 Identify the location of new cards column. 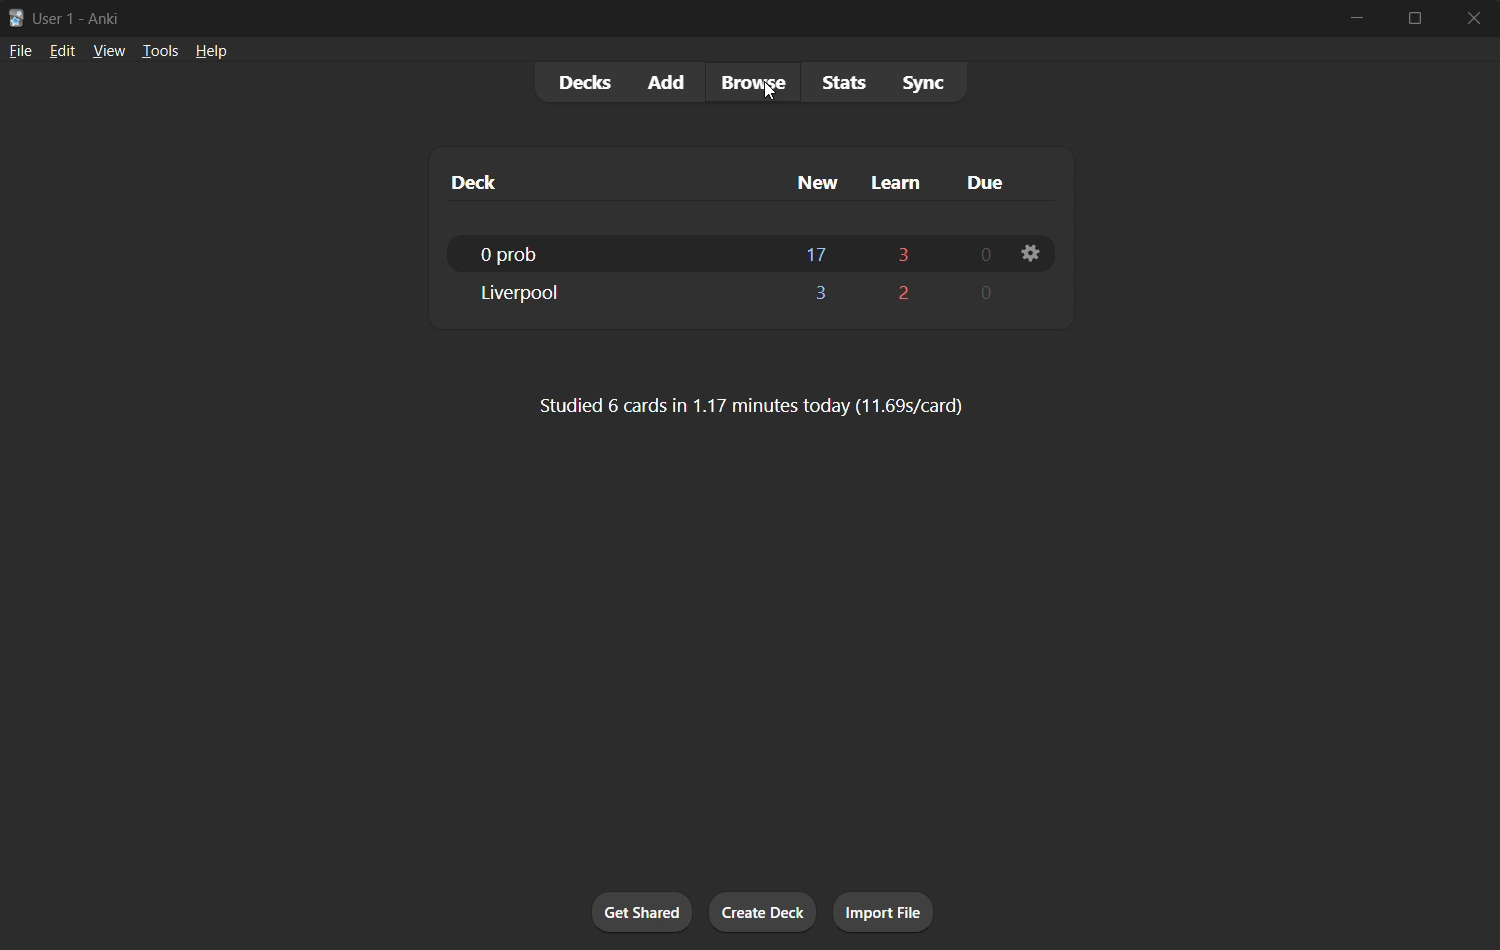
(821, 183).